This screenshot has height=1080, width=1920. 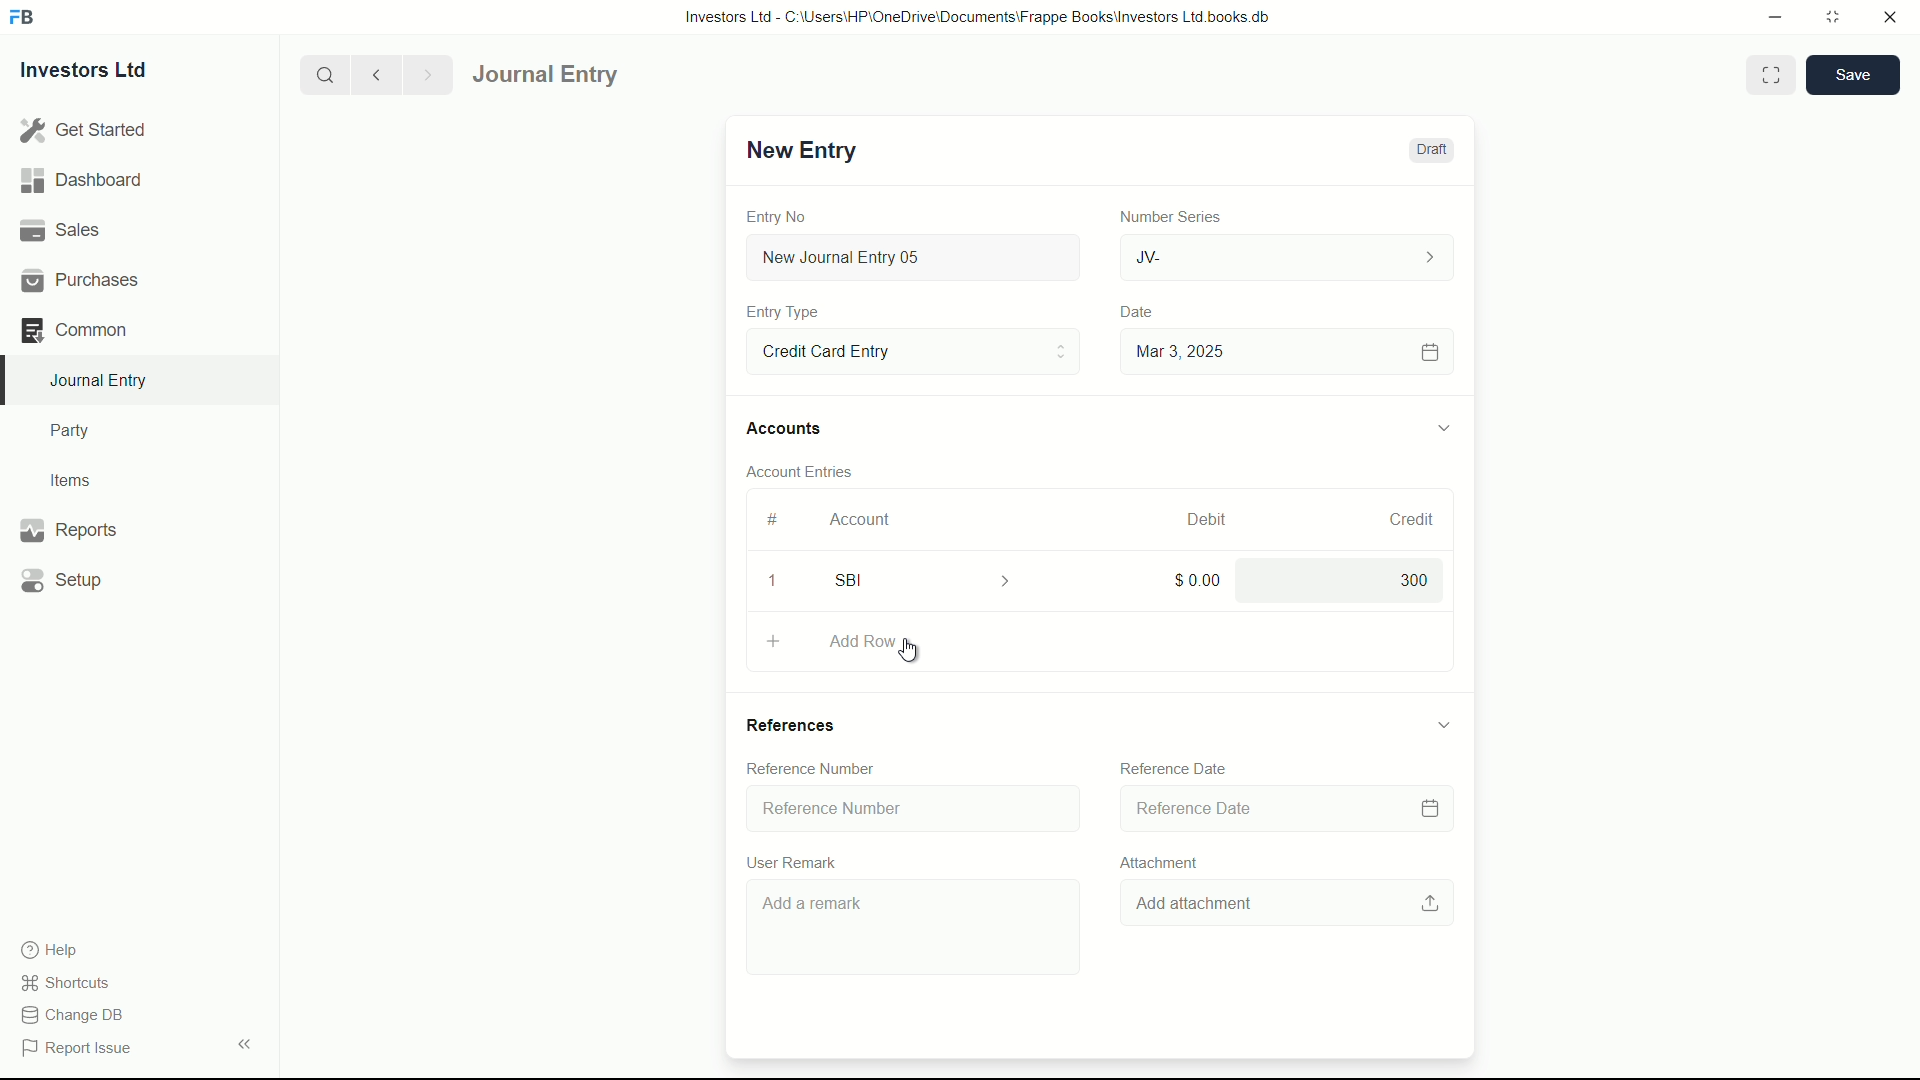 I want to click on 1, so click(x=771, y=584).